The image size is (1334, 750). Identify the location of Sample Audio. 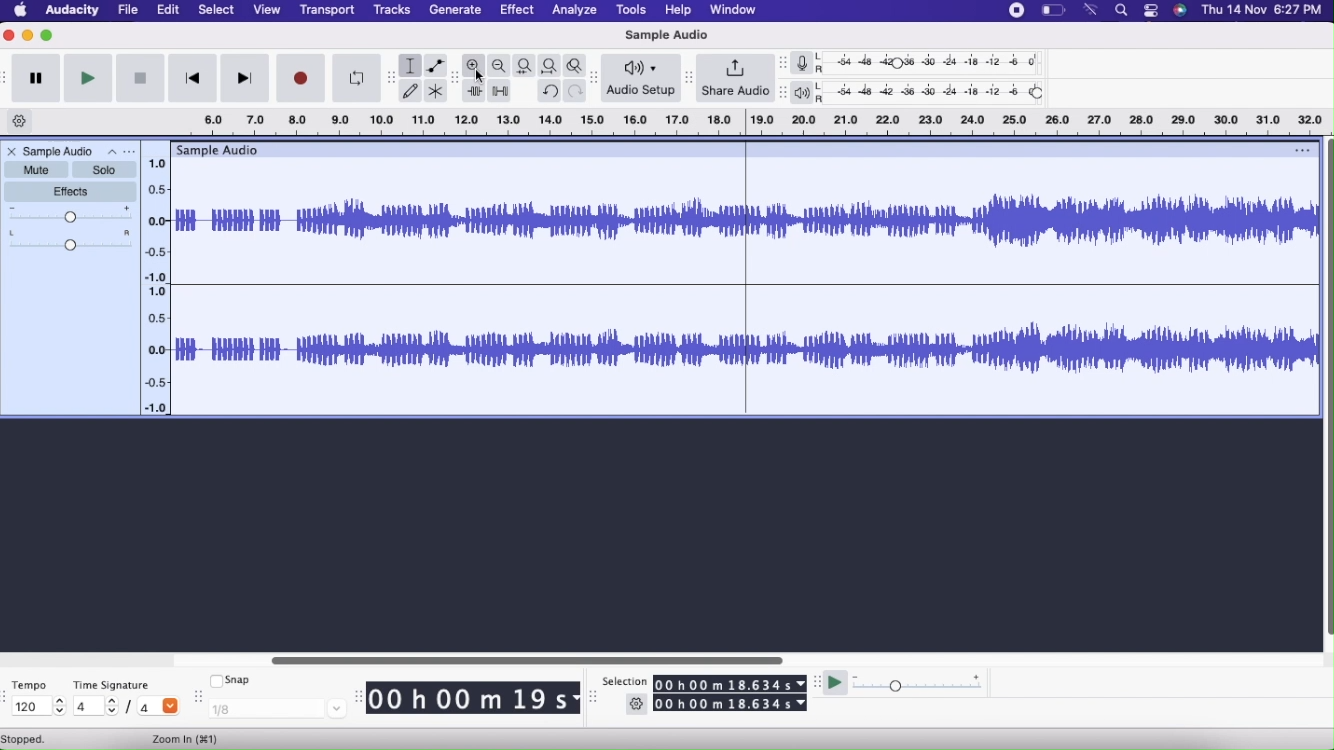
(222, 149).